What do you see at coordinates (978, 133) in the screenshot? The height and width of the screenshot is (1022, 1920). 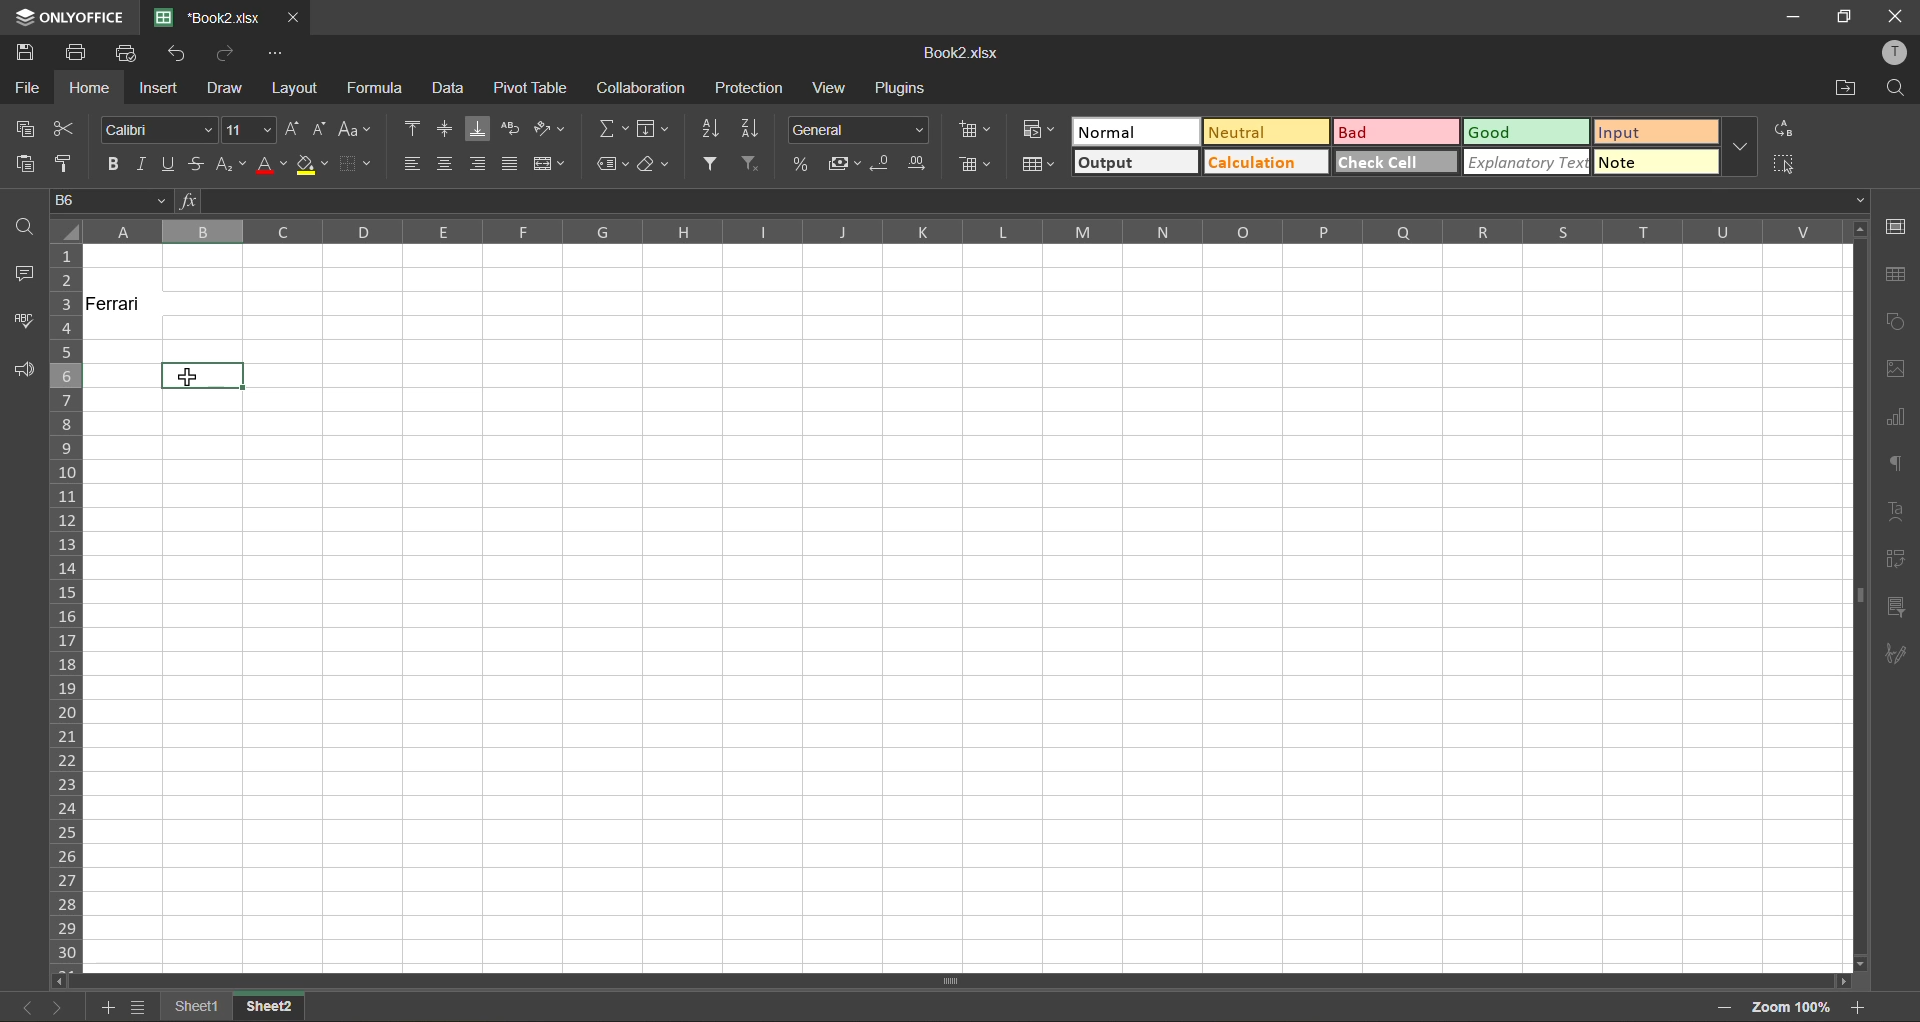 I see `insert cells` at bounding box center [978, 133].